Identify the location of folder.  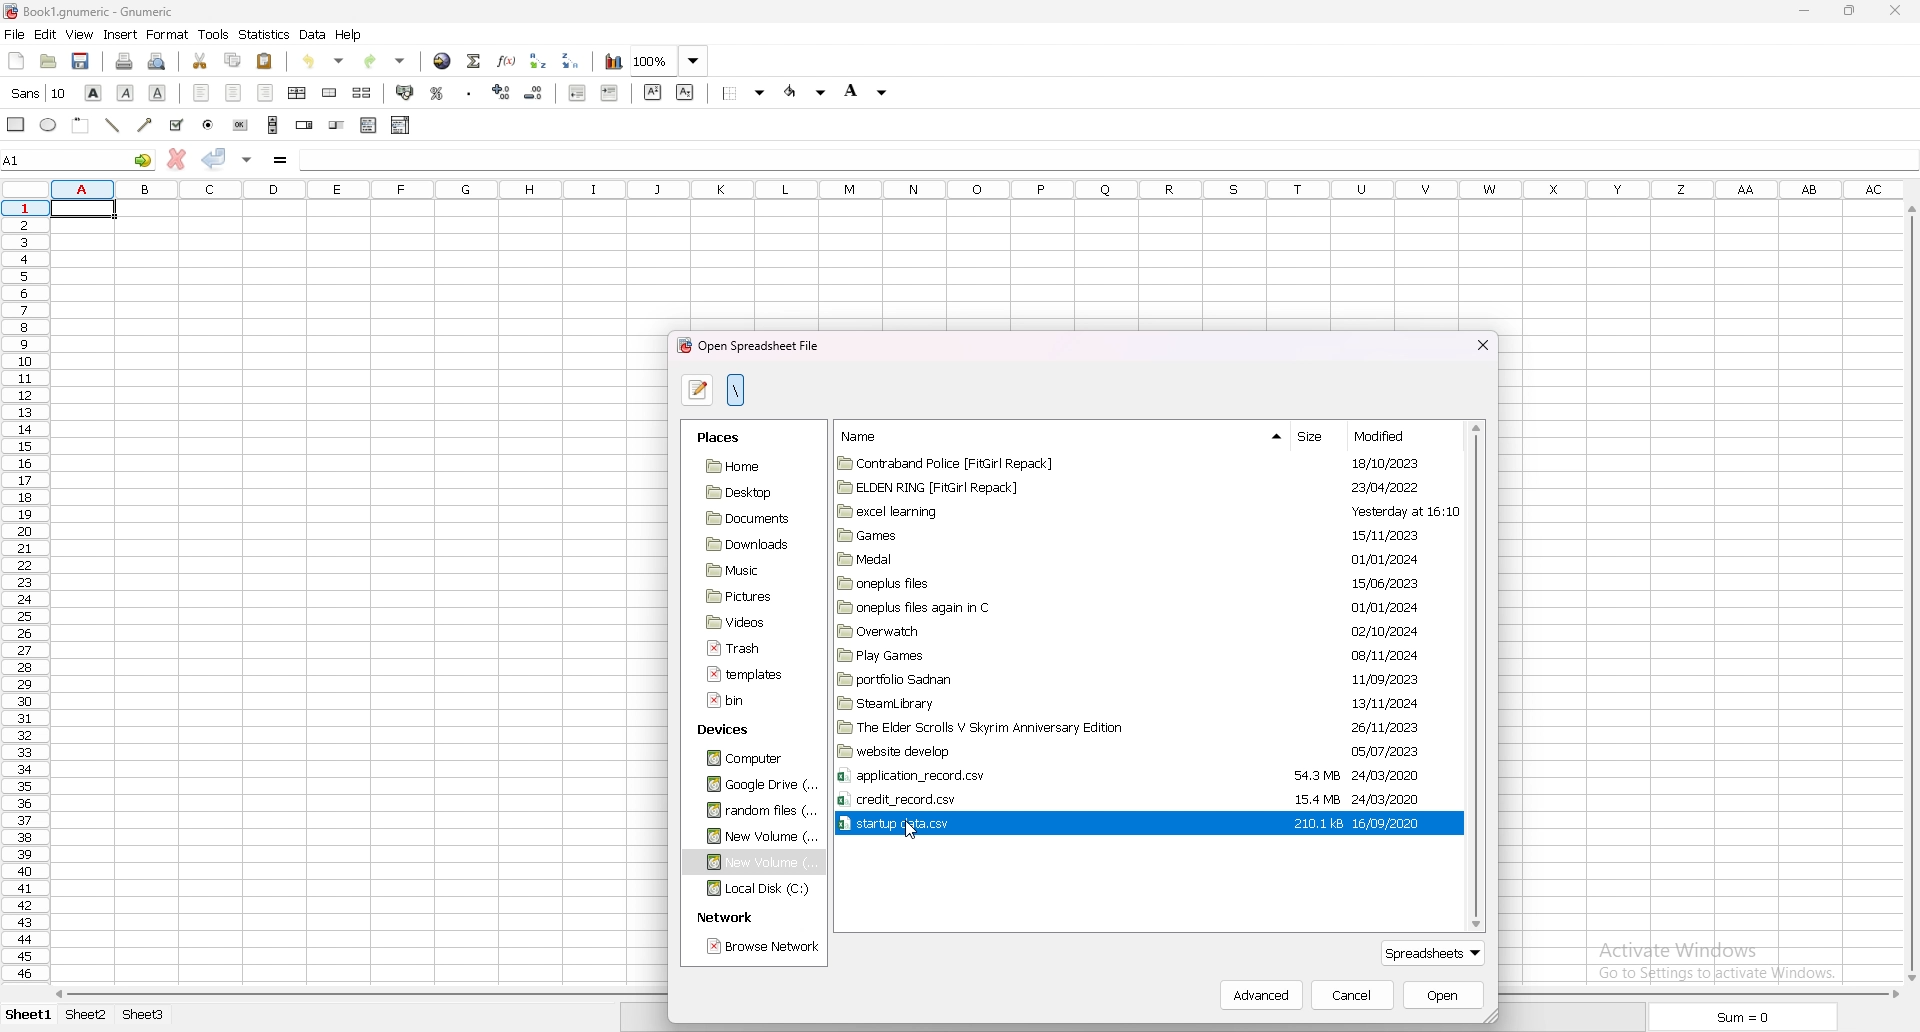
(755, 862).